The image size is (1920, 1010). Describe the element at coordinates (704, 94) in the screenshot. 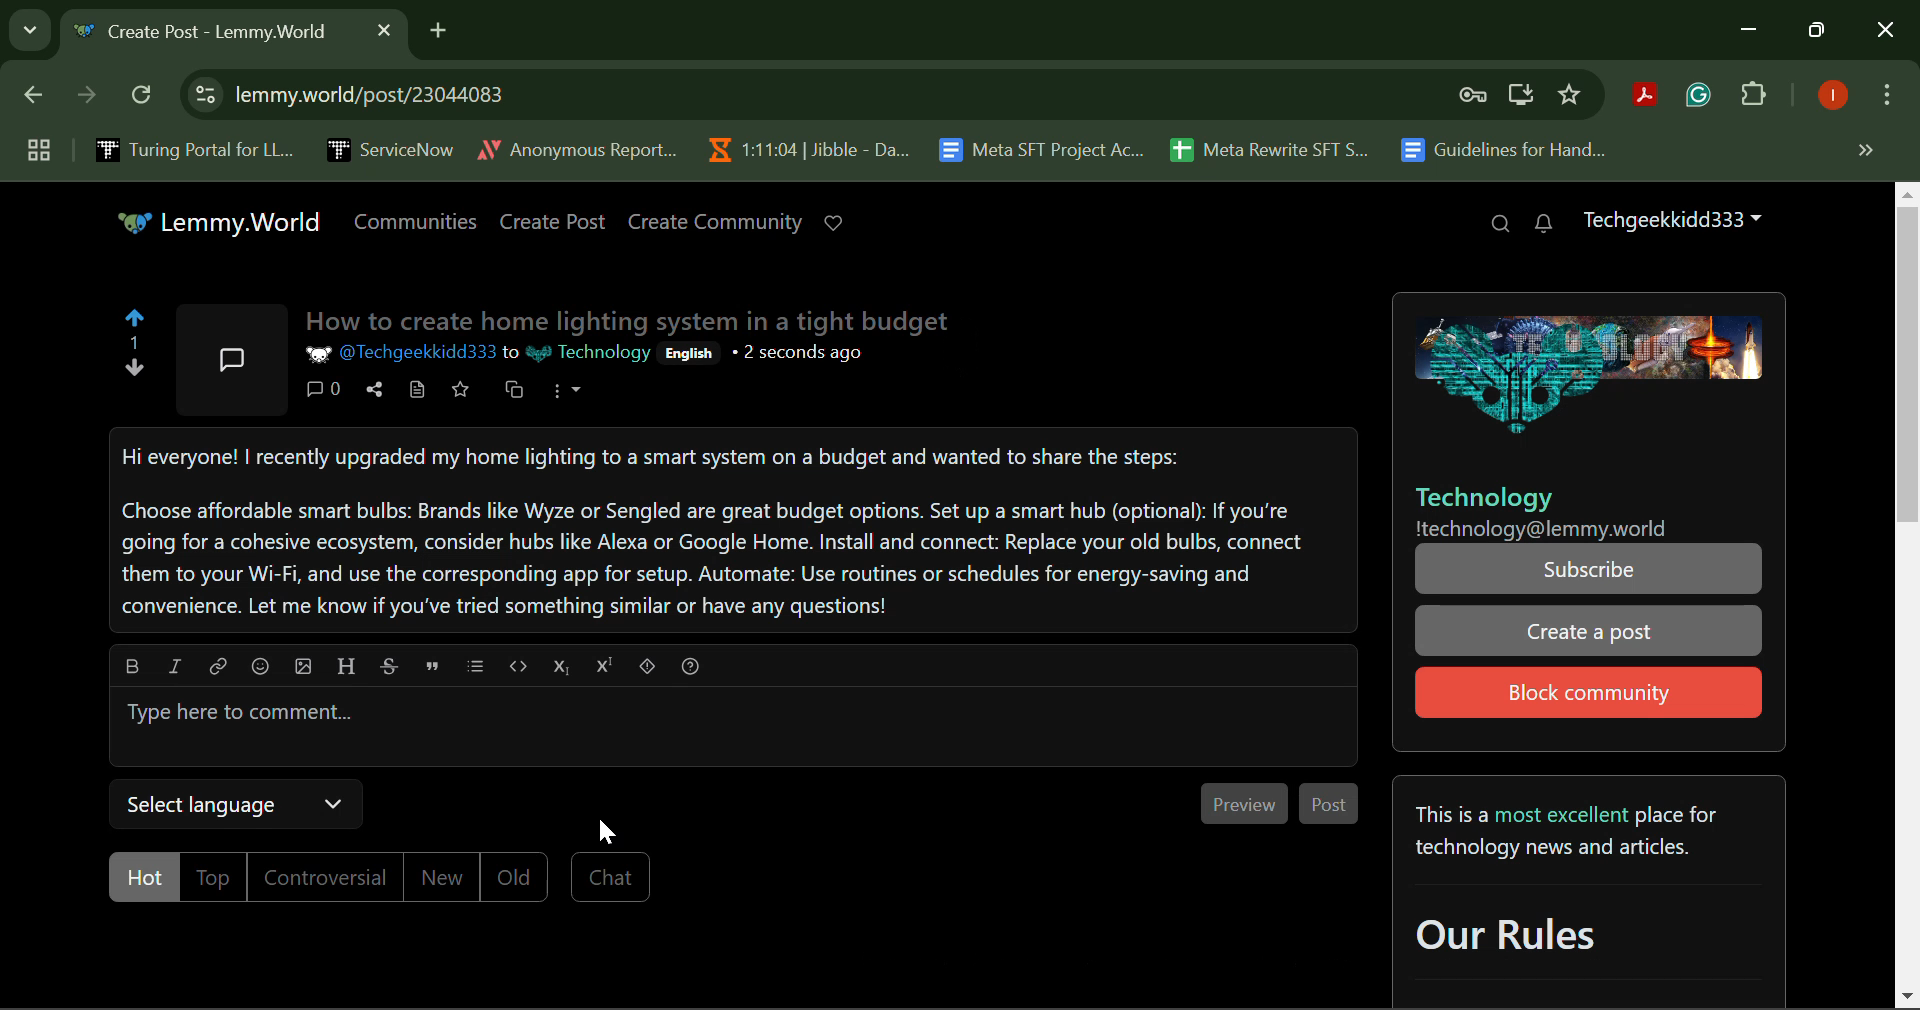

I see `Website Address` at that location.